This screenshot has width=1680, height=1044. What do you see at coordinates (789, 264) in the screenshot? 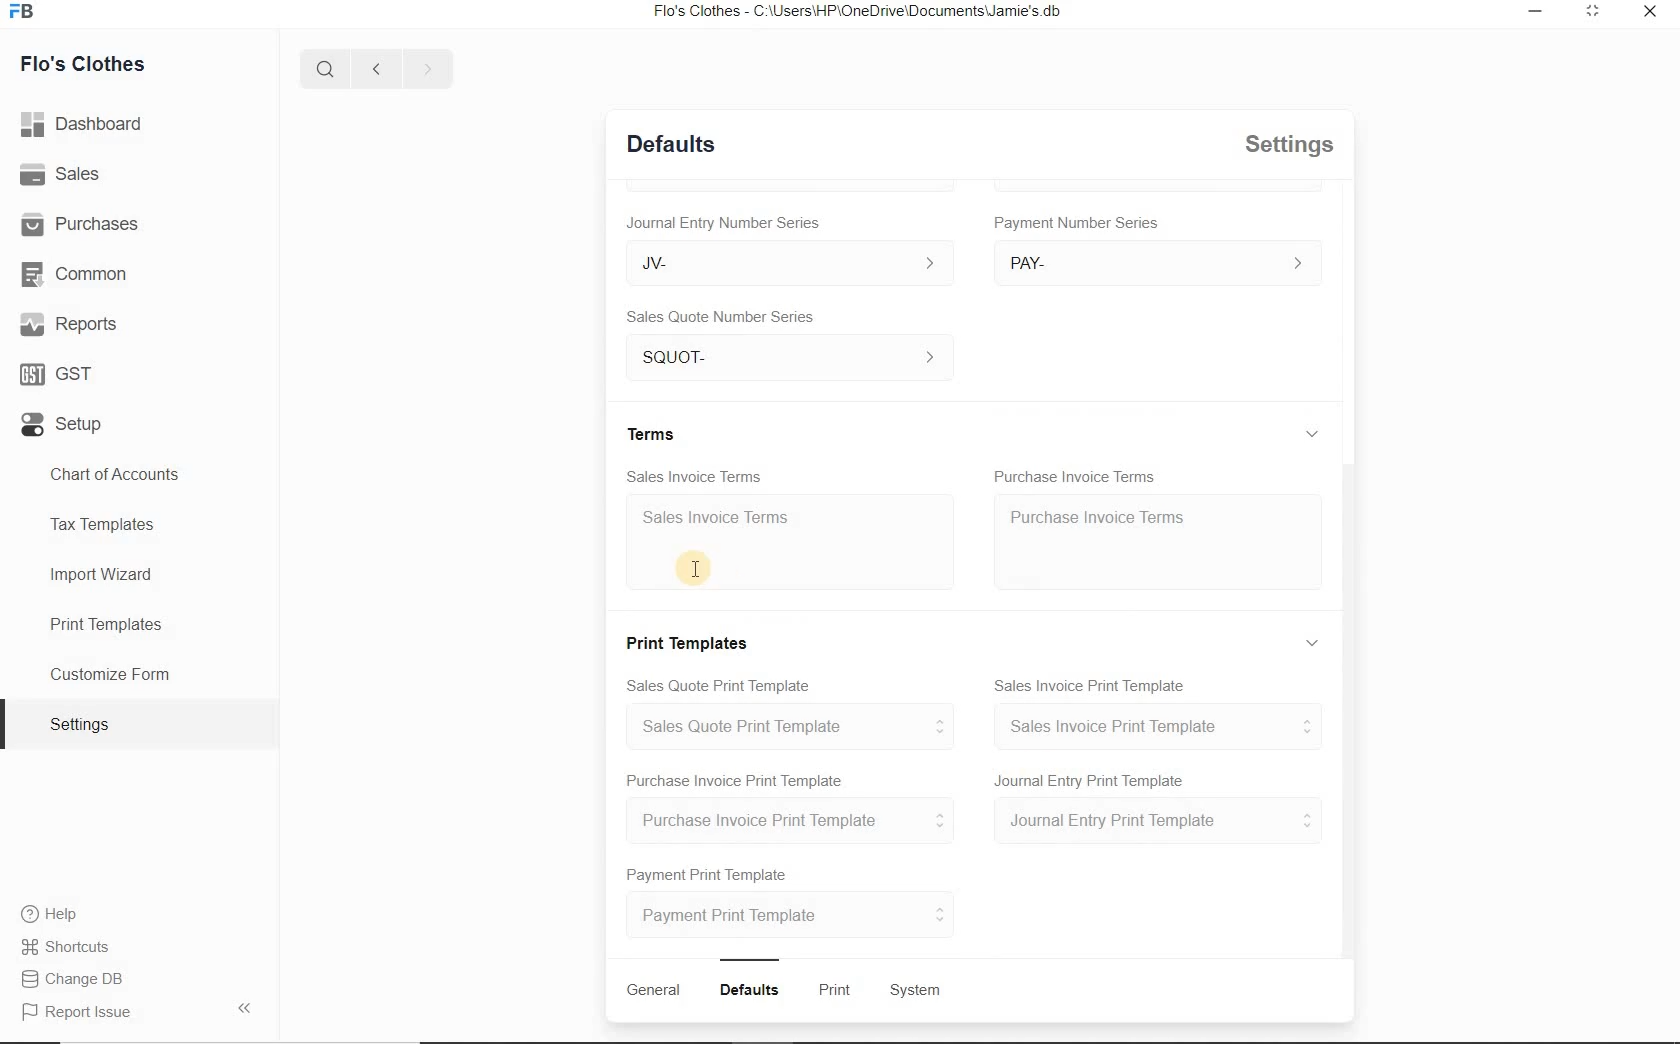
I see `JV-` at bounding box center [789, 264].